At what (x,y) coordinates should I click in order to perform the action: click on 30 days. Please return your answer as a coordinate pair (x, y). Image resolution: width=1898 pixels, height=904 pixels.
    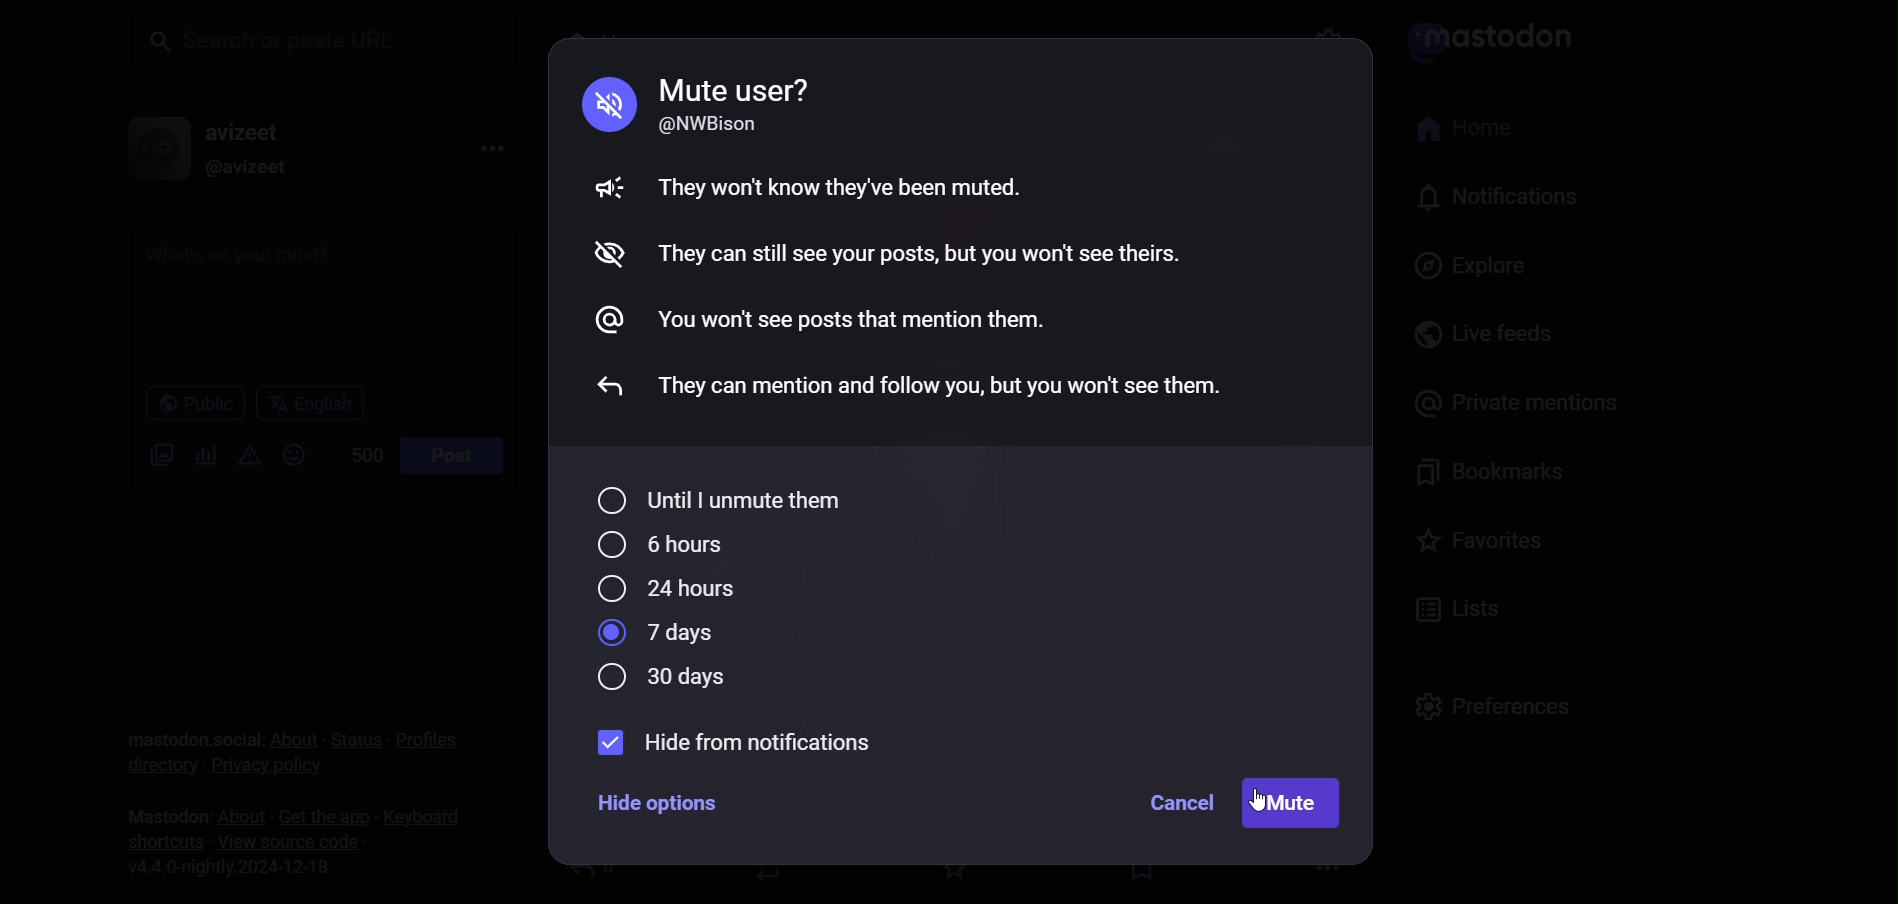
    Looking at the image, I should click on (664, 681).